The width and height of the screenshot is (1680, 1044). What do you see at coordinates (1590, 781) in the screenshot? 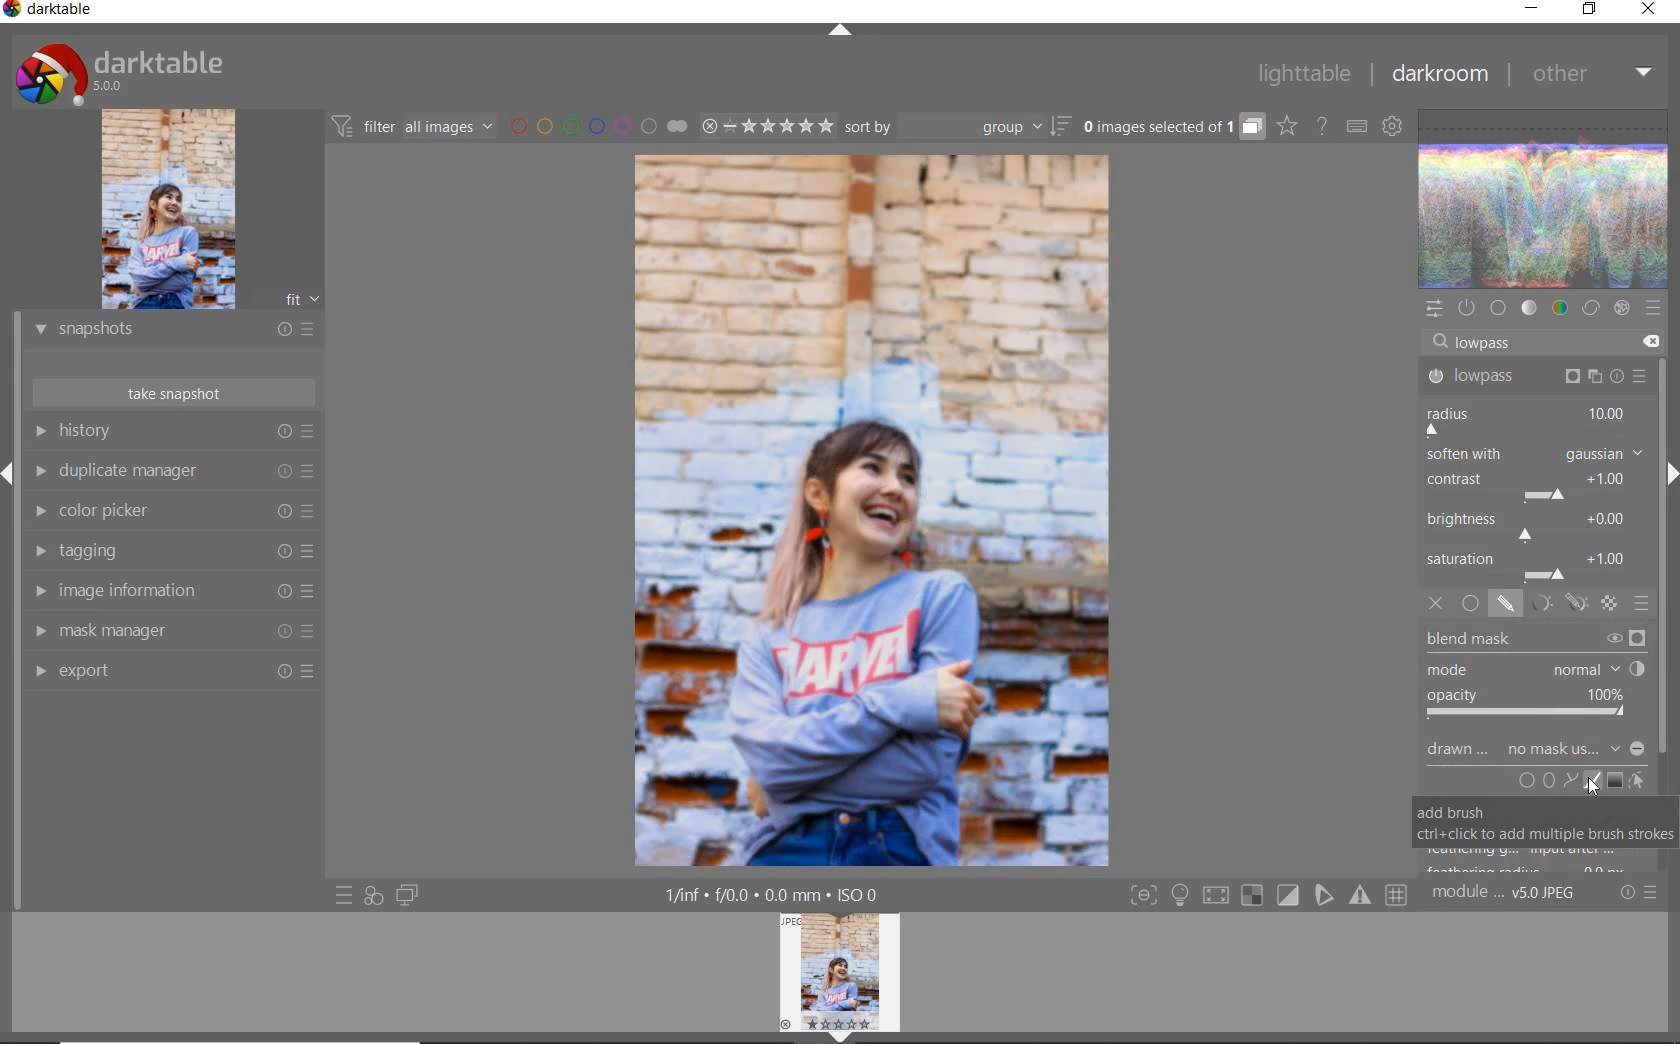
I see `add brush` at bounding box center [1590, 781].